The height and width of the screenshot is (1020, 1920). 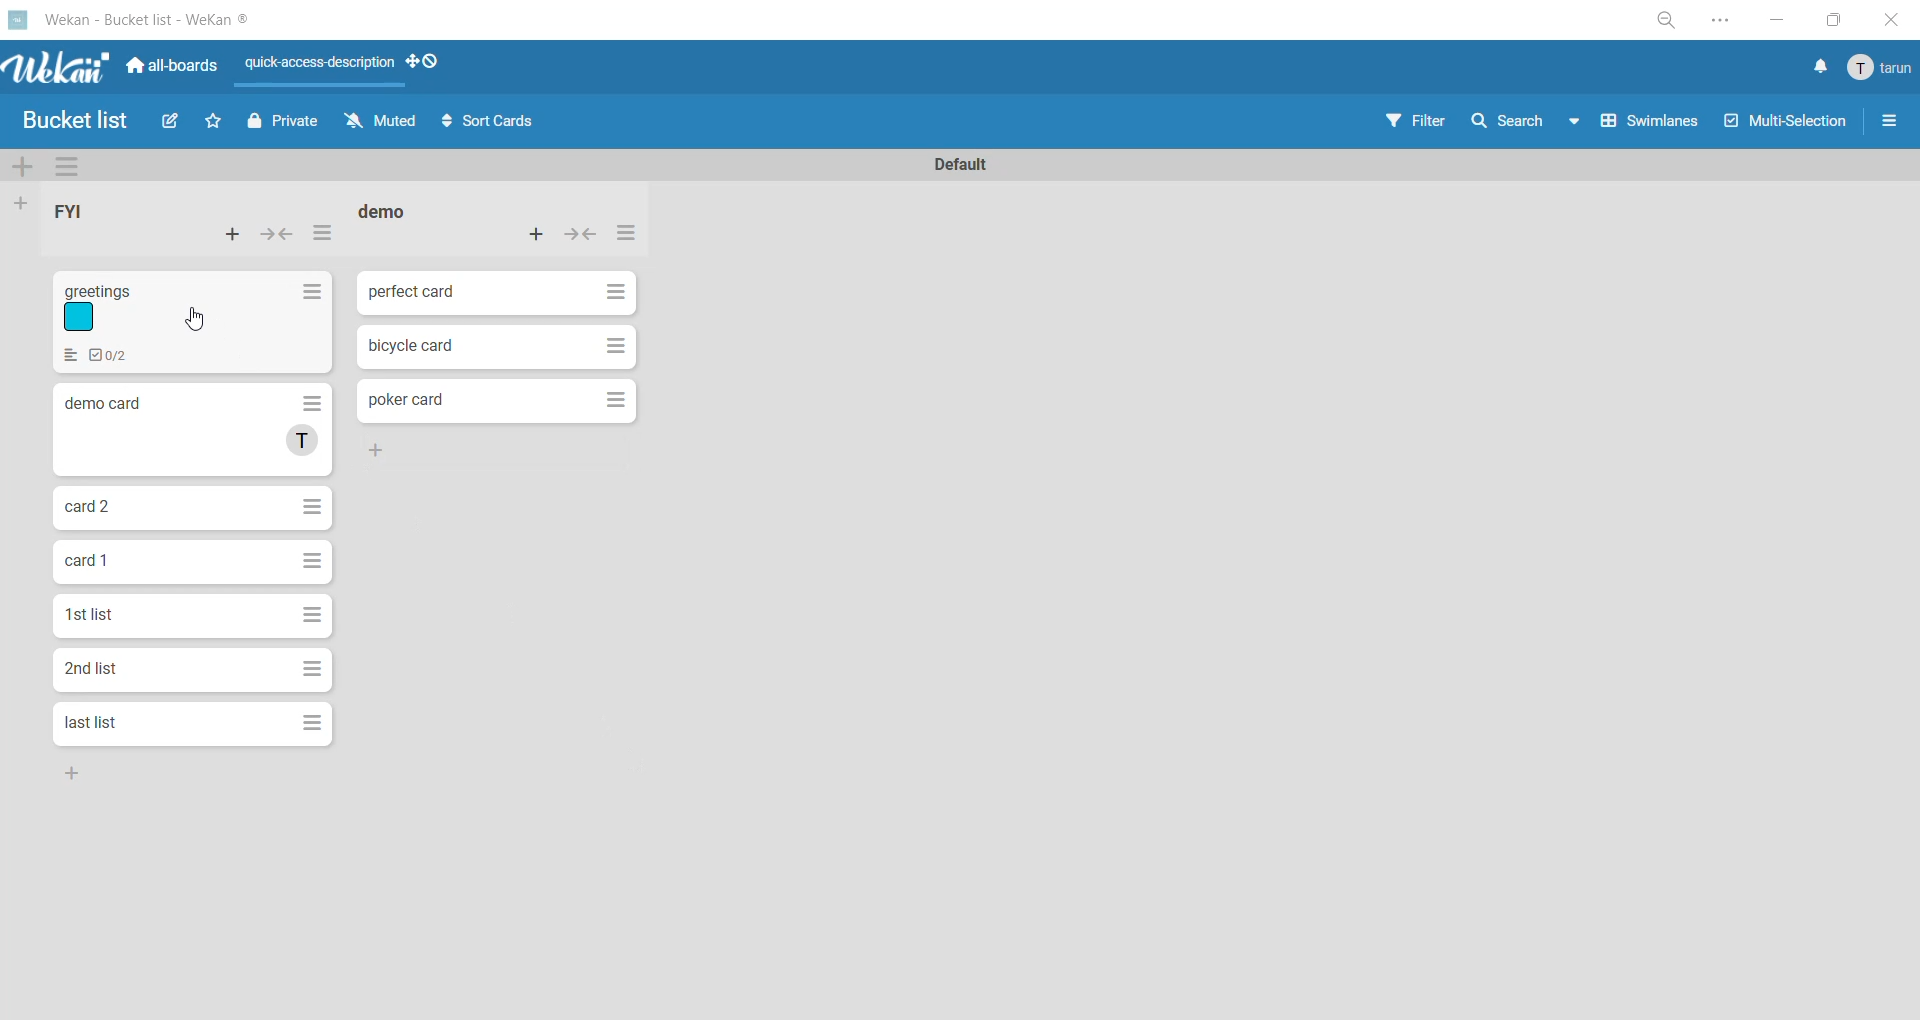 What do you see at coordinates (585, 238) in the screenshot?
I see `collapse` at bounding box center [585, 238].